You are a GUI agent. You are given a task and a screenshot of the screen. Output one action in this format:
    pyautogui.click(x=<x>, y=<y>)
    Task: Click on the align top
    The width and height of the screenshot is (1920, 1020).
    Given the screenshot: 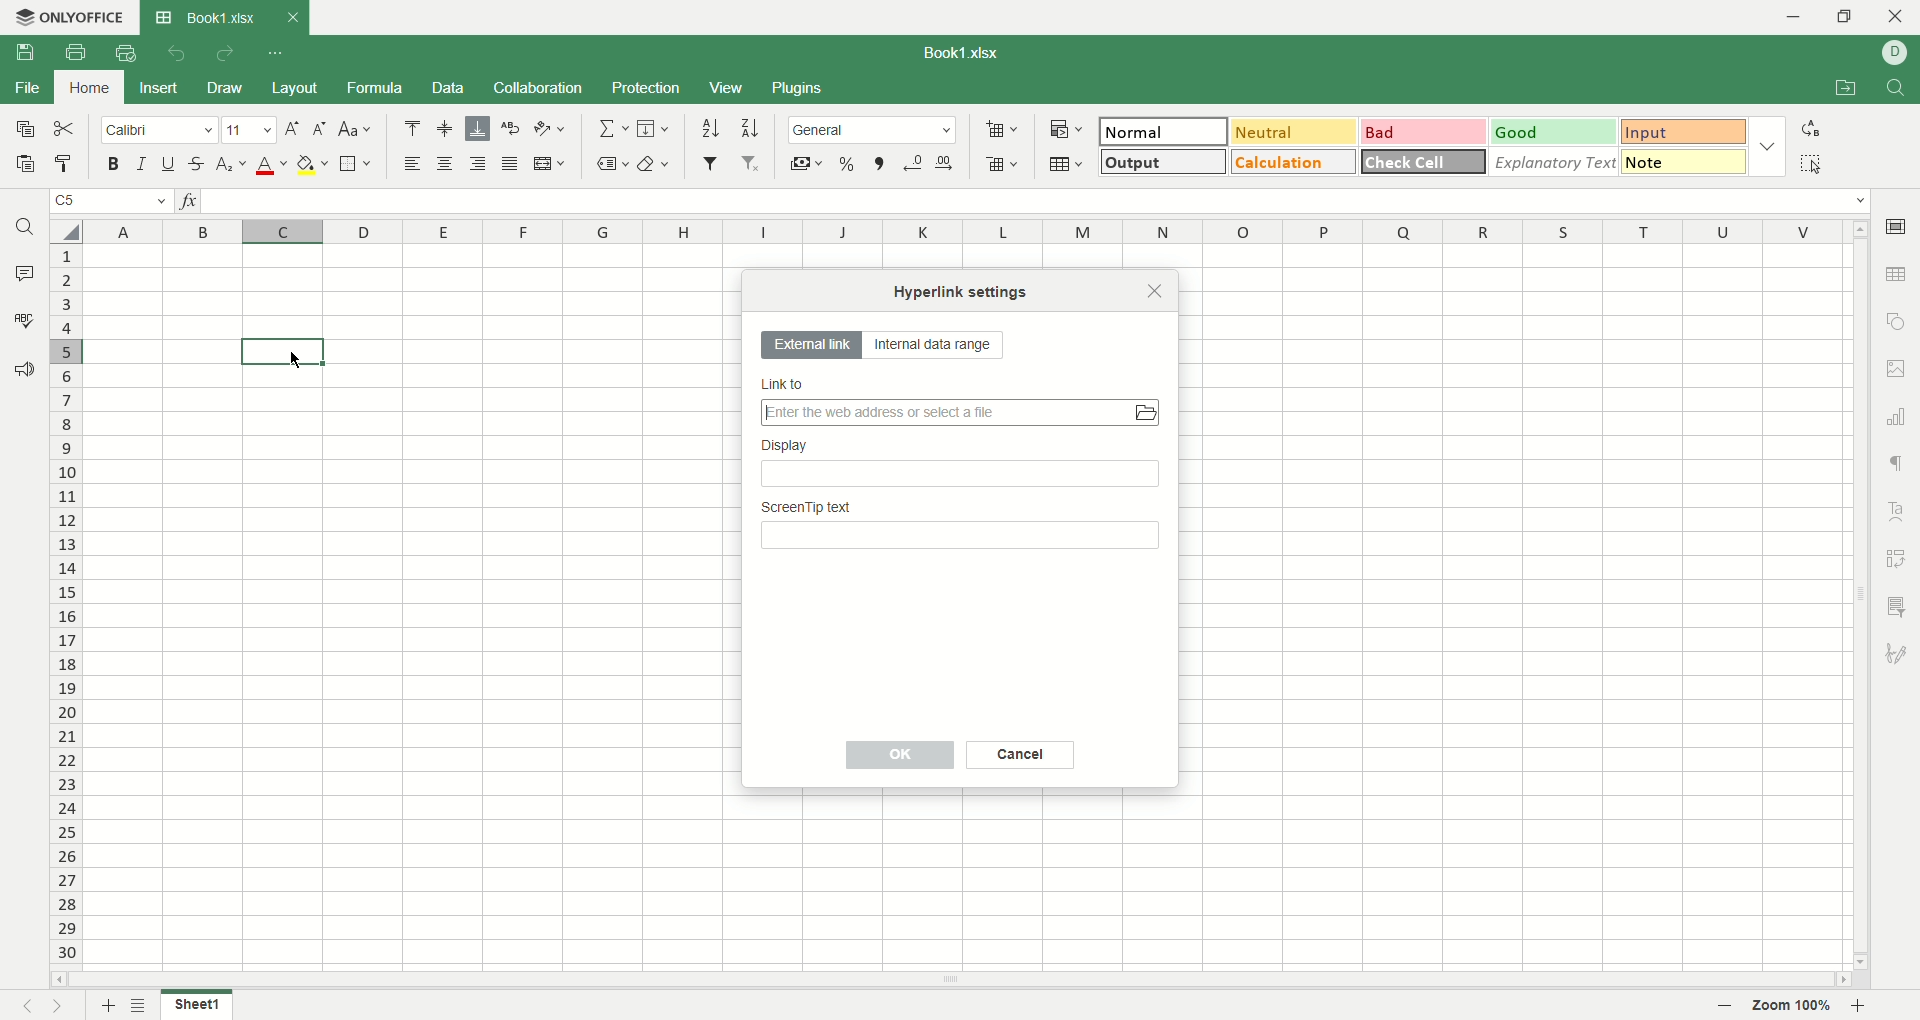 What is the action you would take?
    pyautogui.click(x=411, y=128)
    